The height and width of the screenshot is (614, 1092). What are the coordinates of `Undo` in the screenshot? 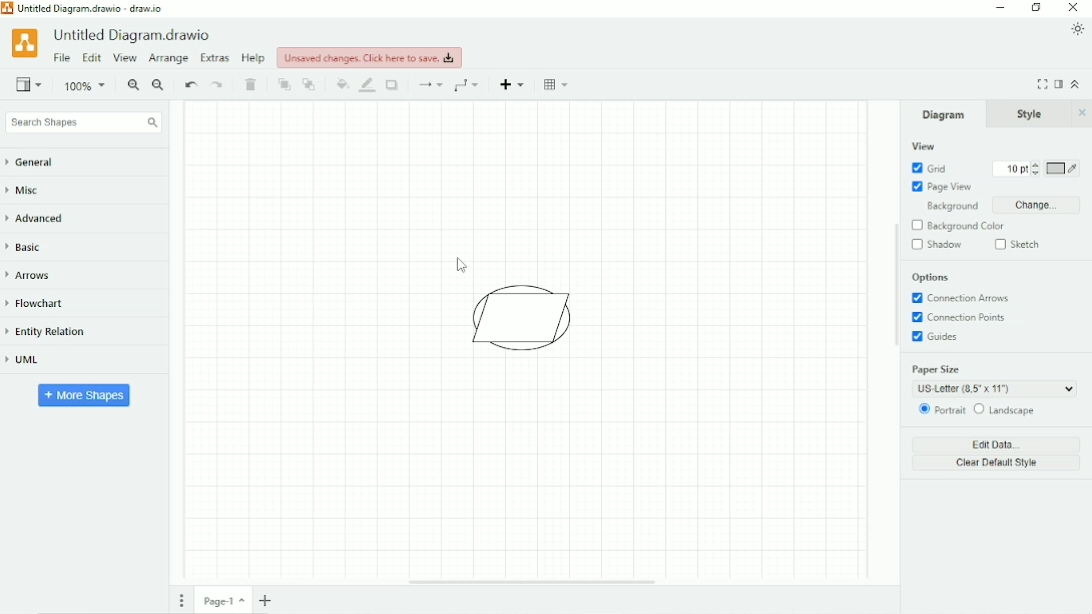 It's located at (190, 86).